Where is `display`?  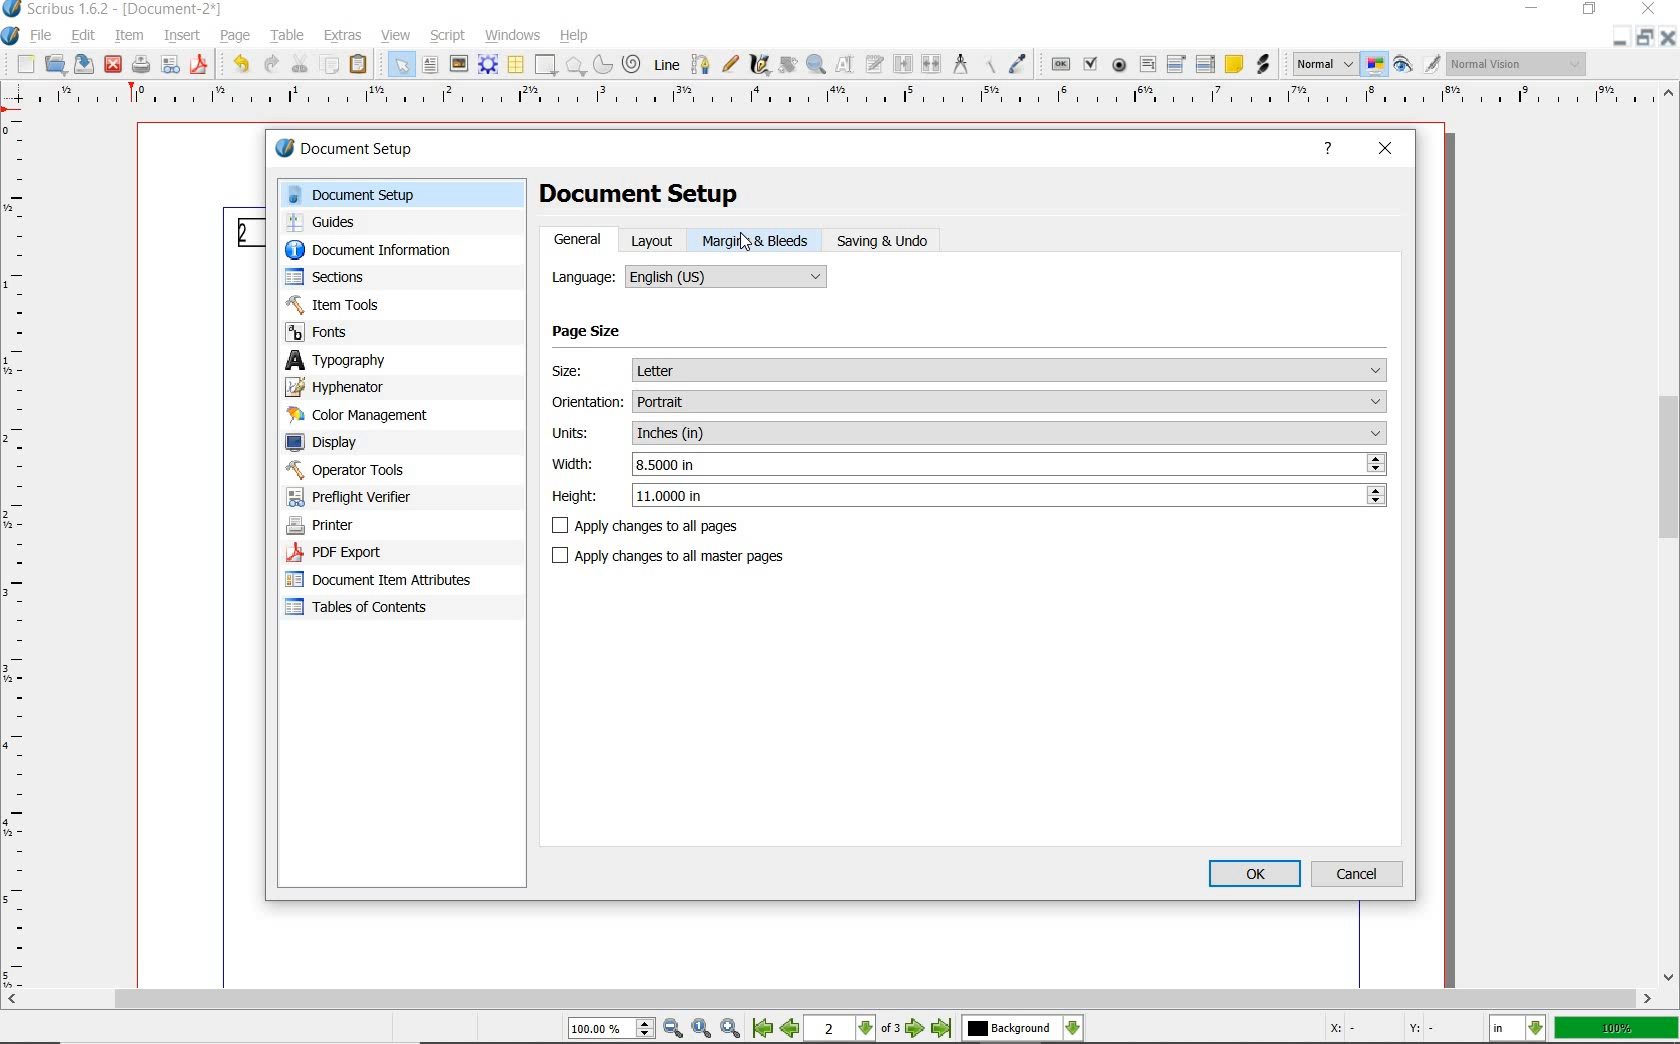 display is located at coordinates (331, 443).